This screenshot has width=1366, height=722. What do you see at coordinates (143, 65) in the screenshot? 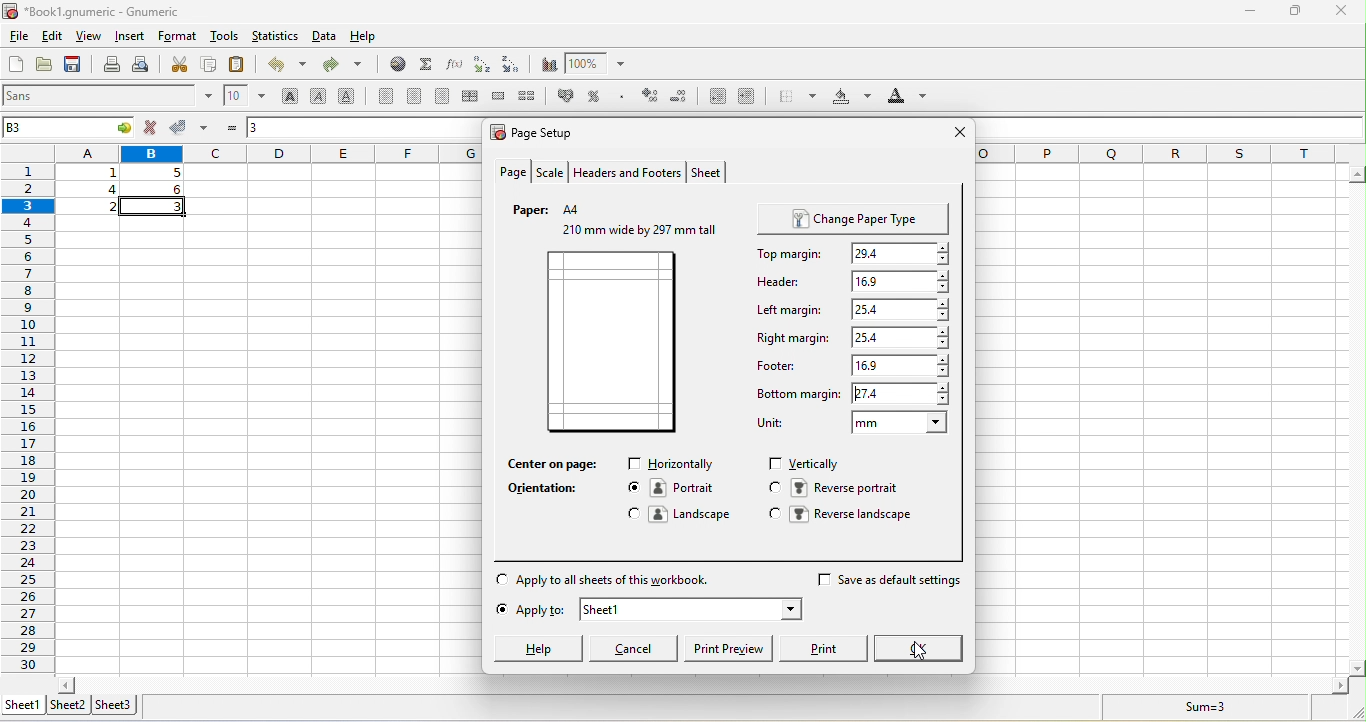
I see `print preview` at bounding box center [143, 65].